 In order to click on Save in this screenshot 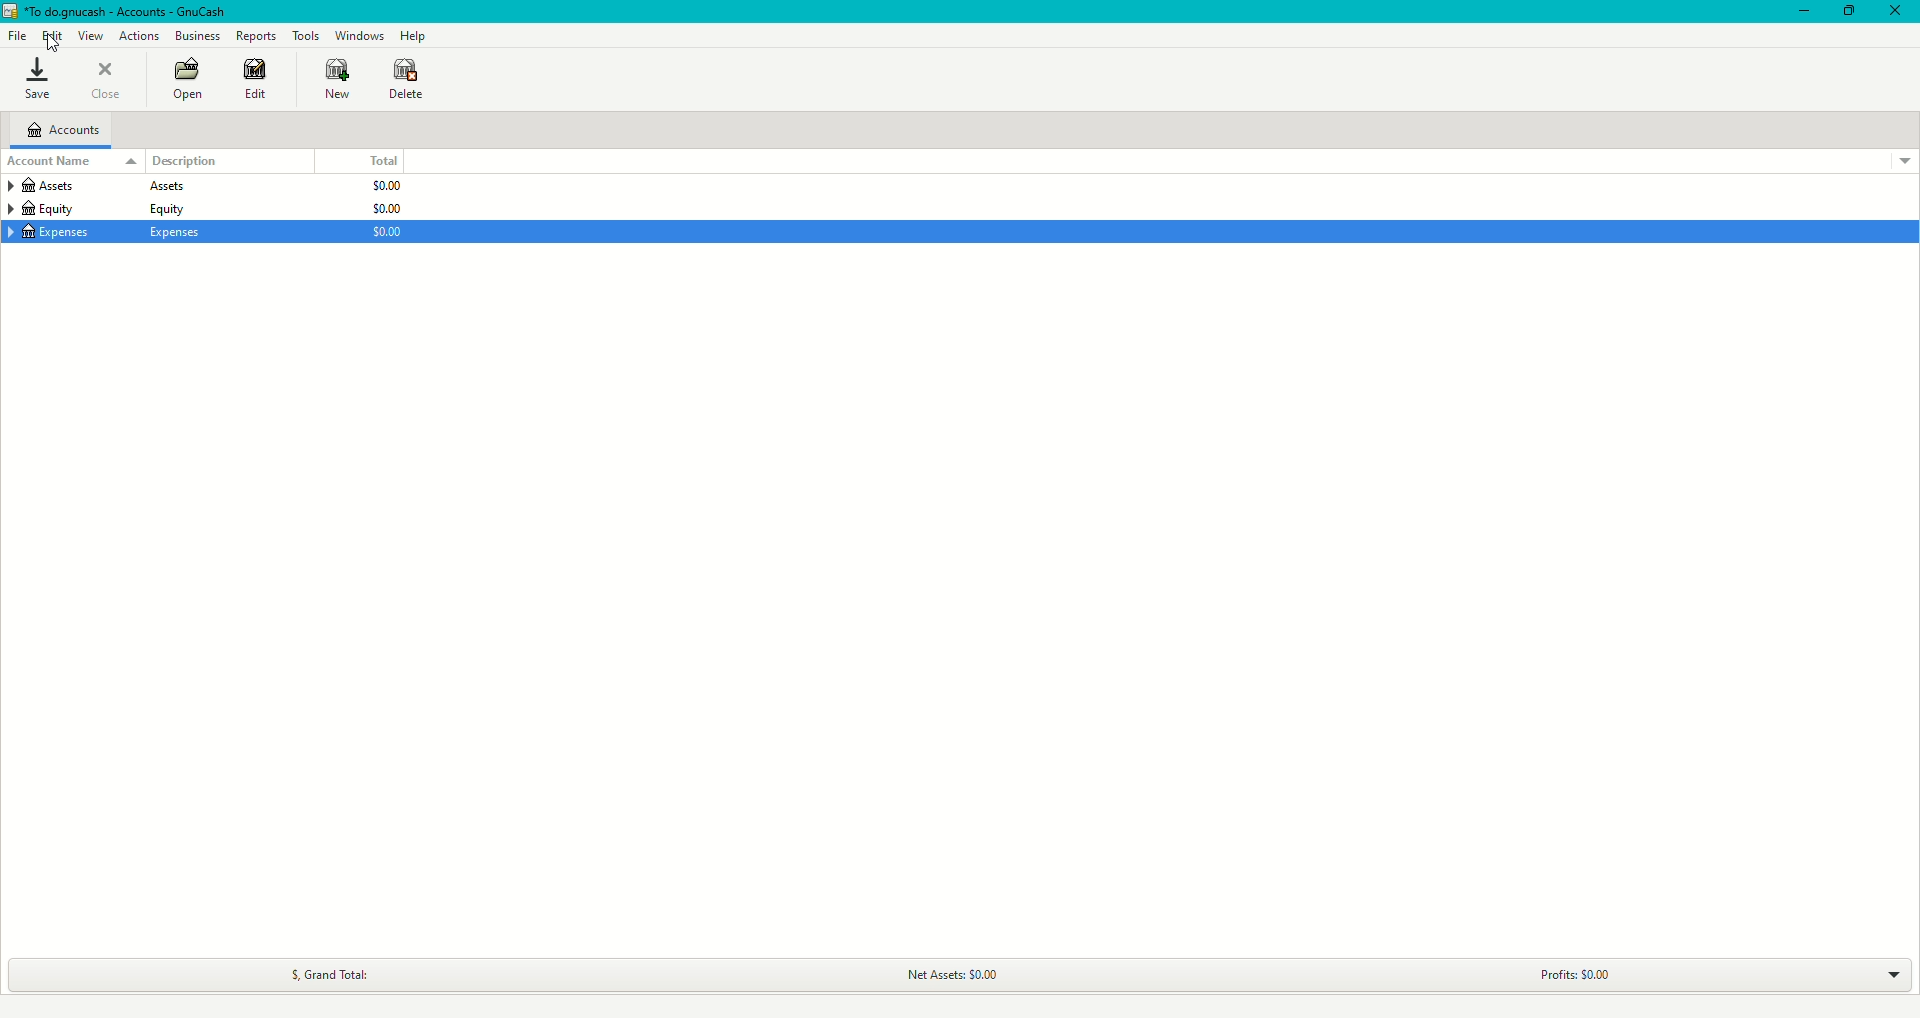, I will do `click(38, 78)`.